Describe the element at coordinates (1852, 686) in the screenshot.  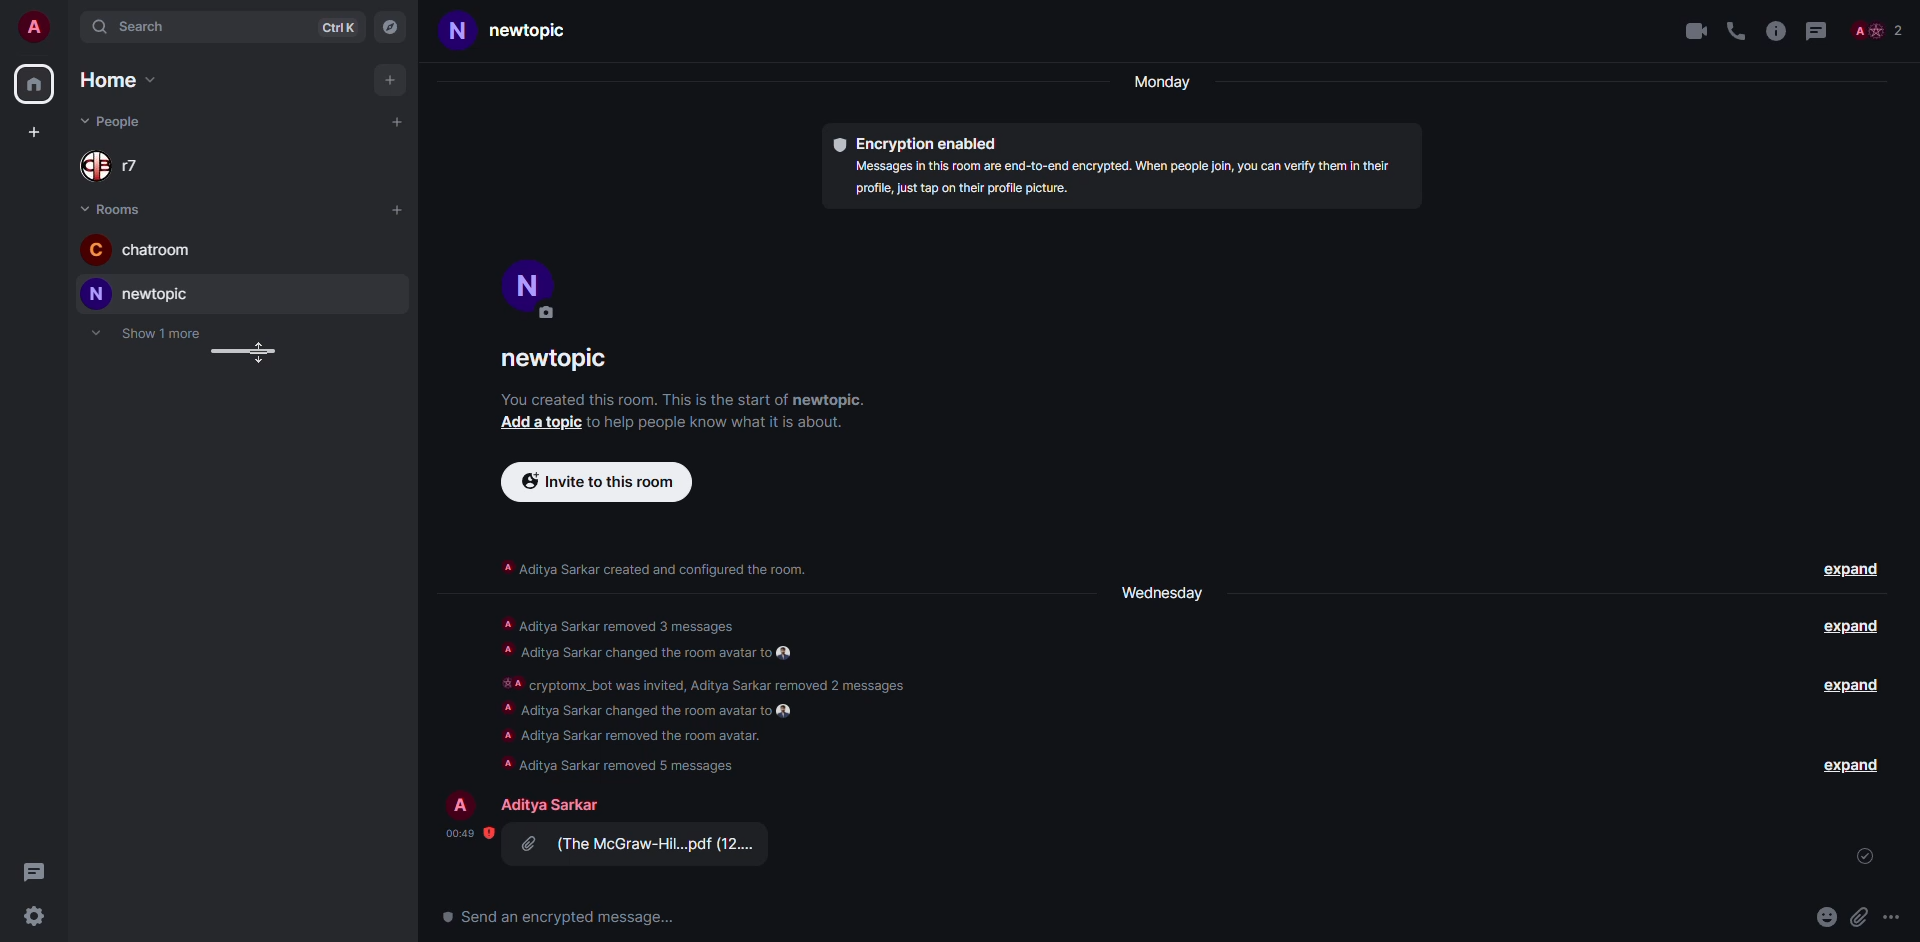
I see `expand` at that location.